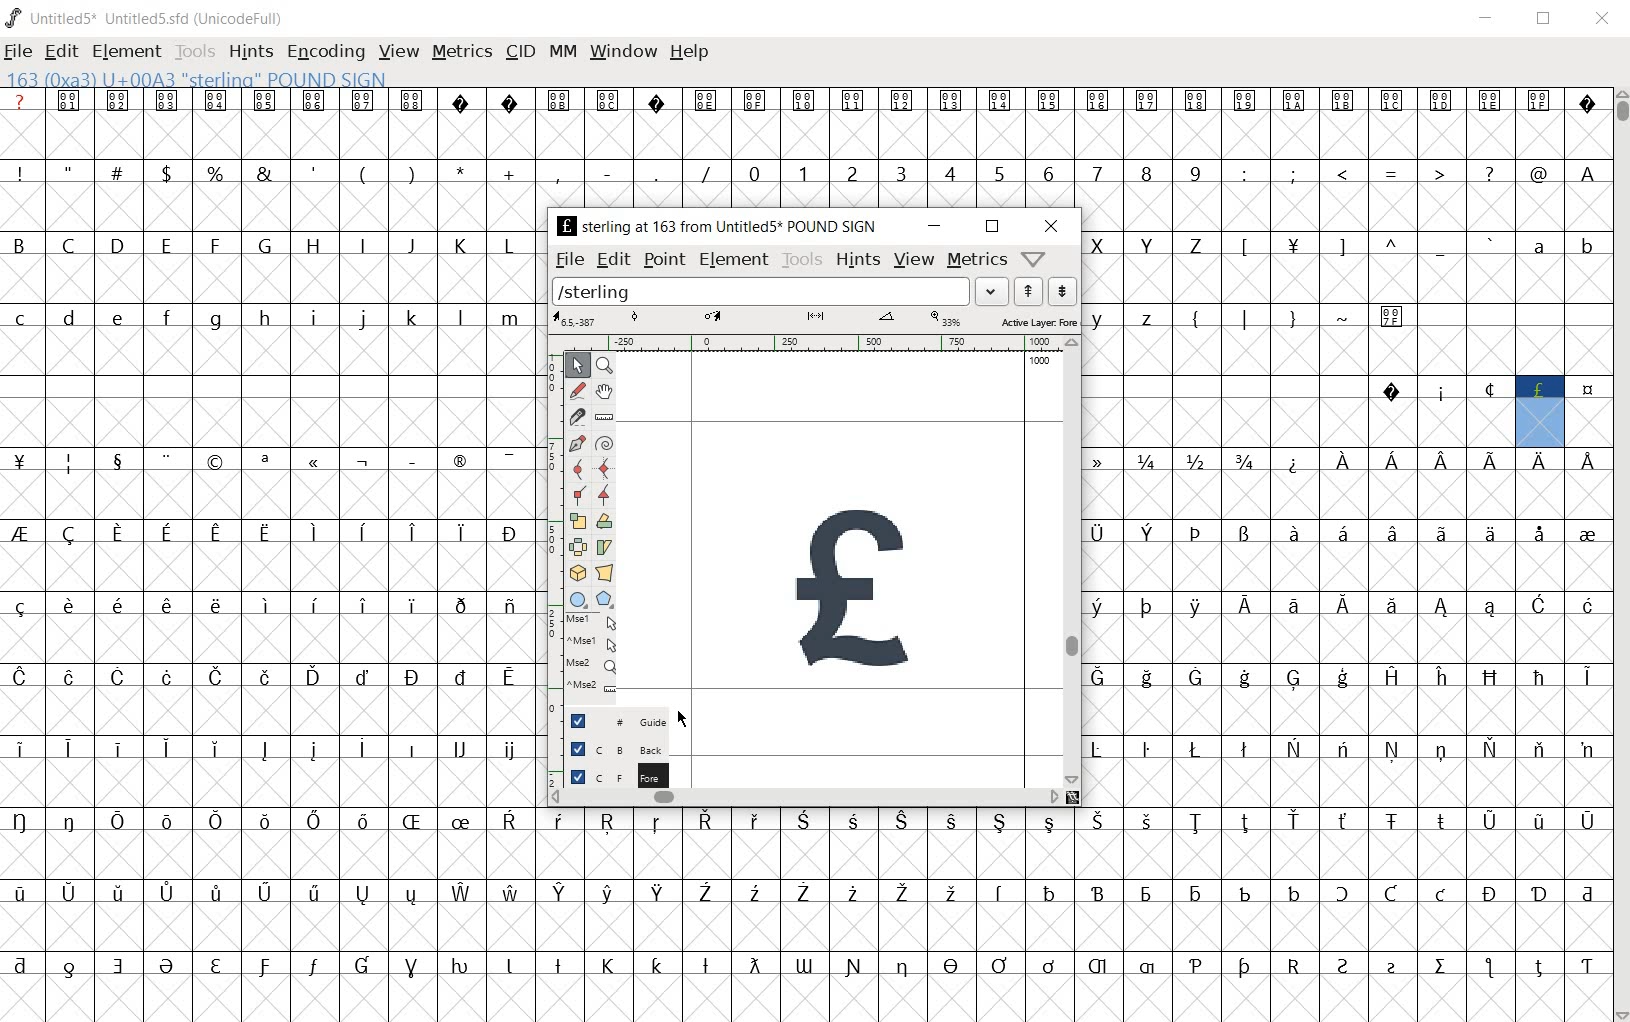  I want to click on Symbol, so click(314, 820).